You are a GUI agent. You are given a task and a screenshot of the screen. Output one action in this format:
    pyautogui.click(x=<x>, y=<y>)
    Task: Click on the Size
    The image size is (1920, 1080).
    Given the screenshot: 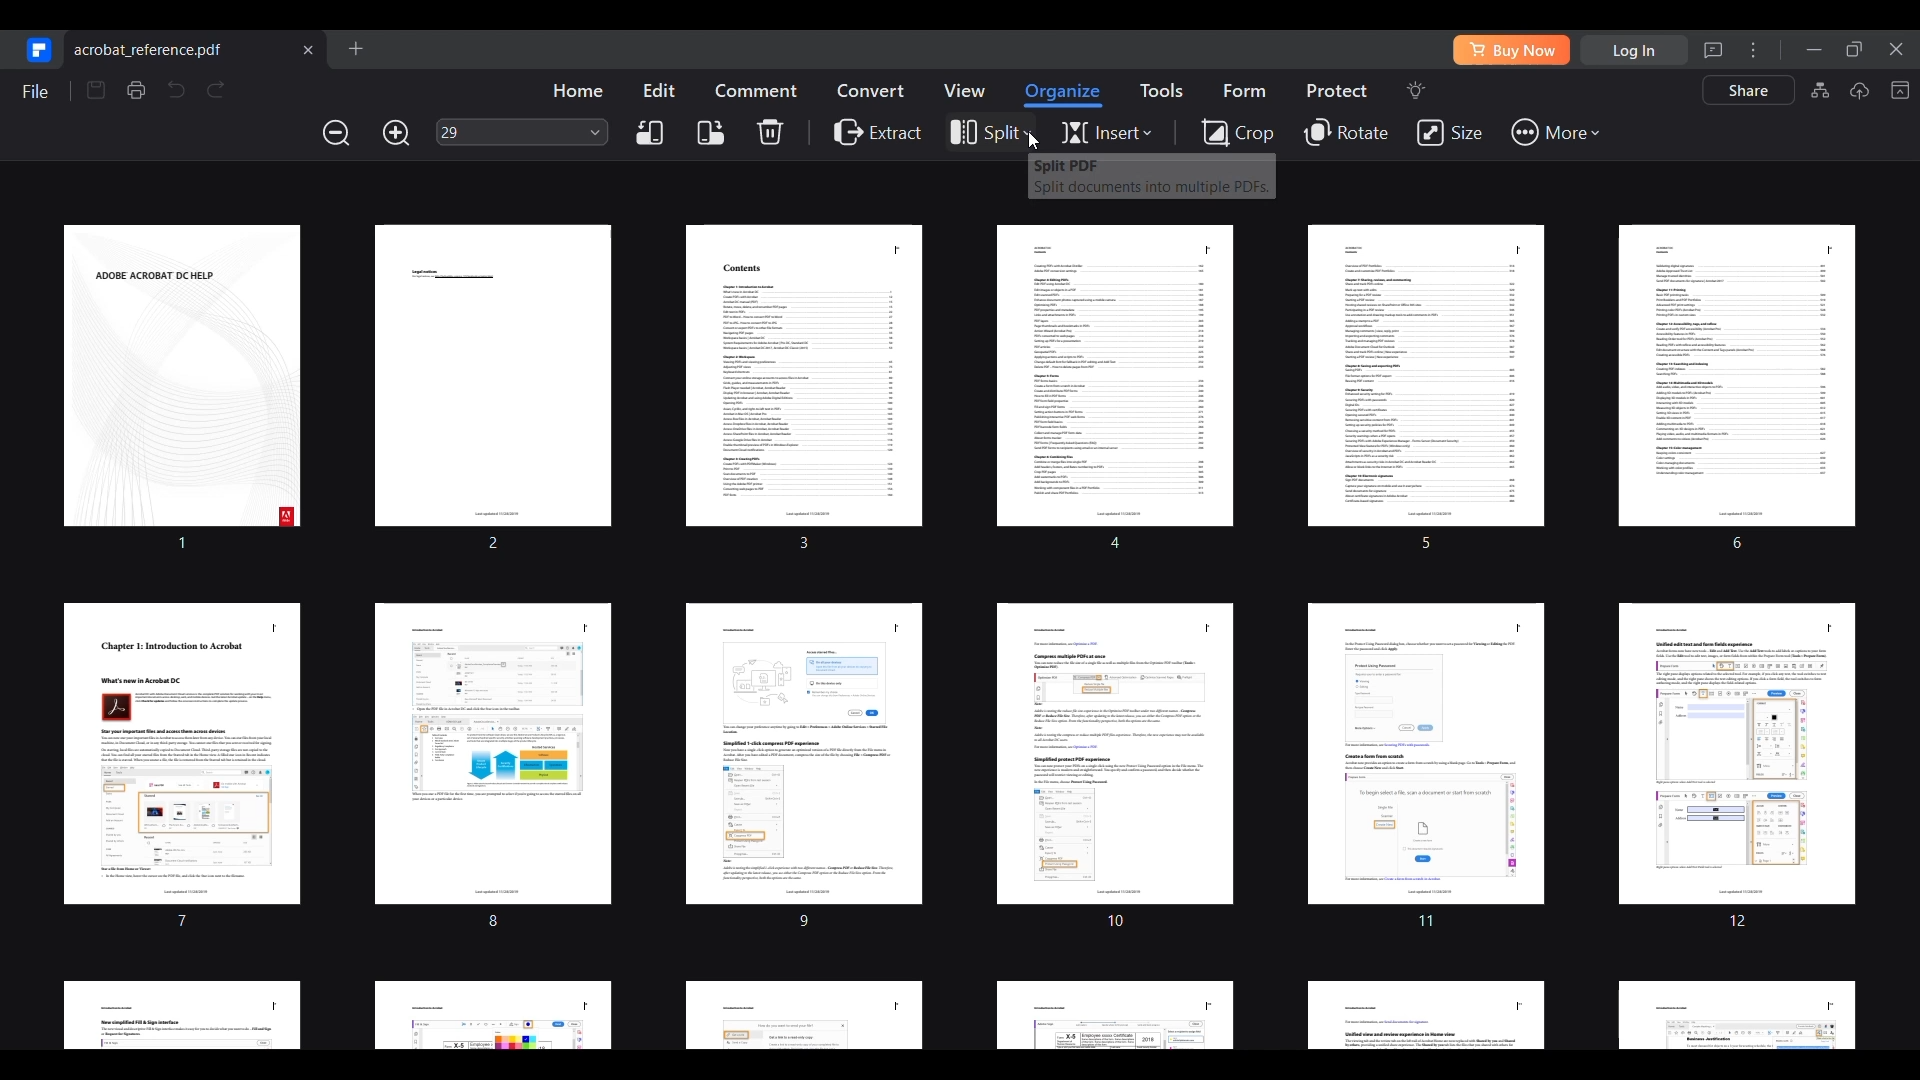 What is the action you would take?
    pyautogui.click(x=1449, y=133)
    